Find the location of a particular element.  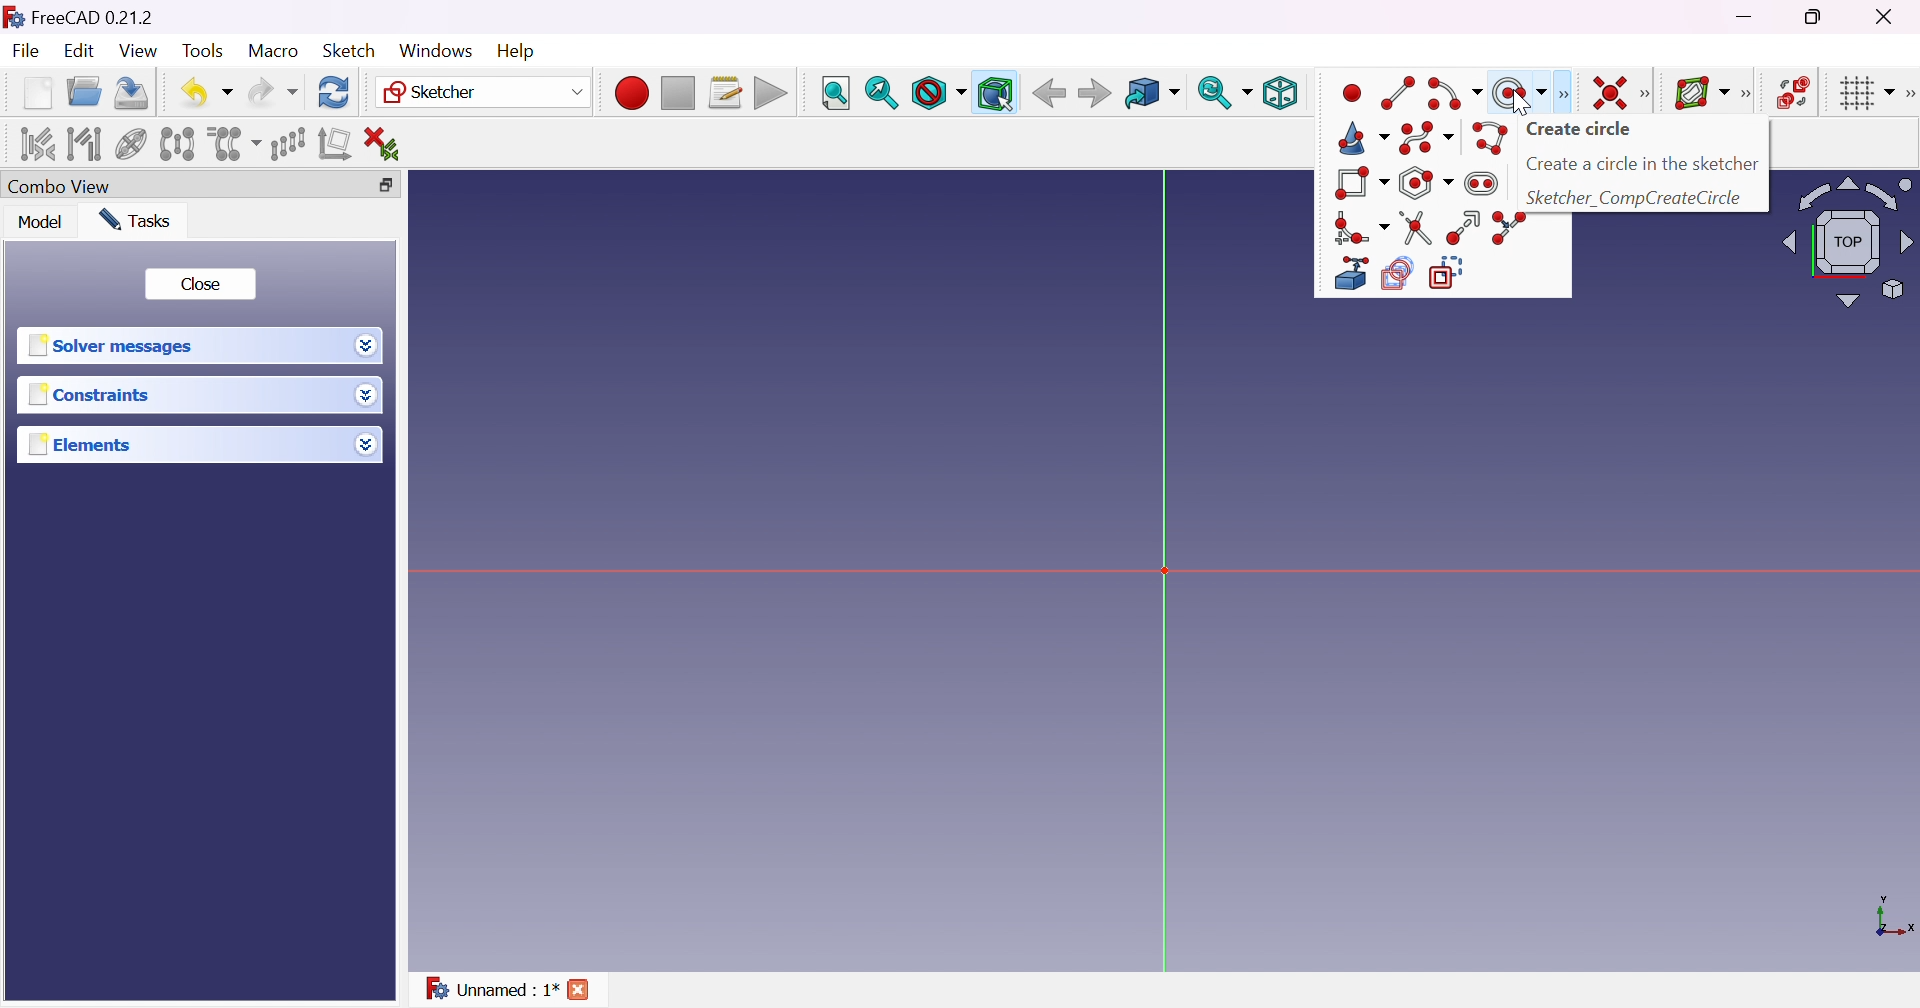

Restore down is located at coordinates (1815, 19).